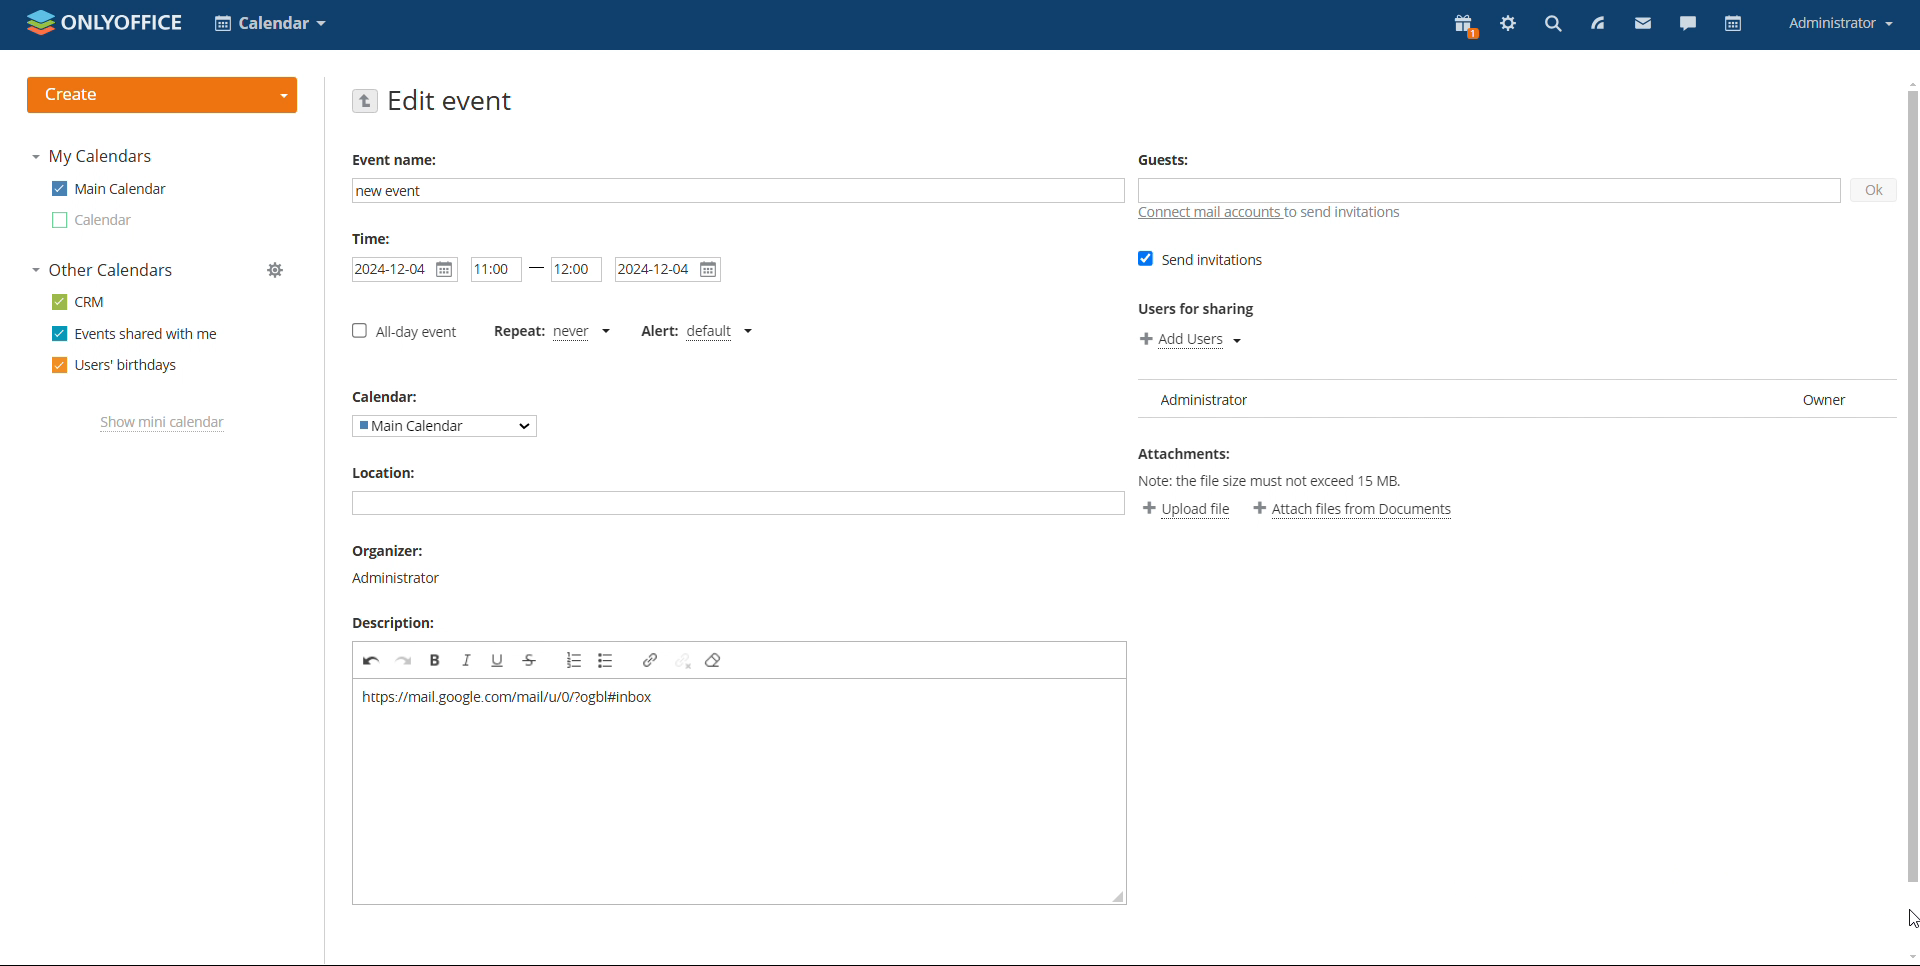 This screenshot has width=1920, height=966. Describe the element at coordinates (516, 329) in the screenshot. I see `set repetition` at that location.